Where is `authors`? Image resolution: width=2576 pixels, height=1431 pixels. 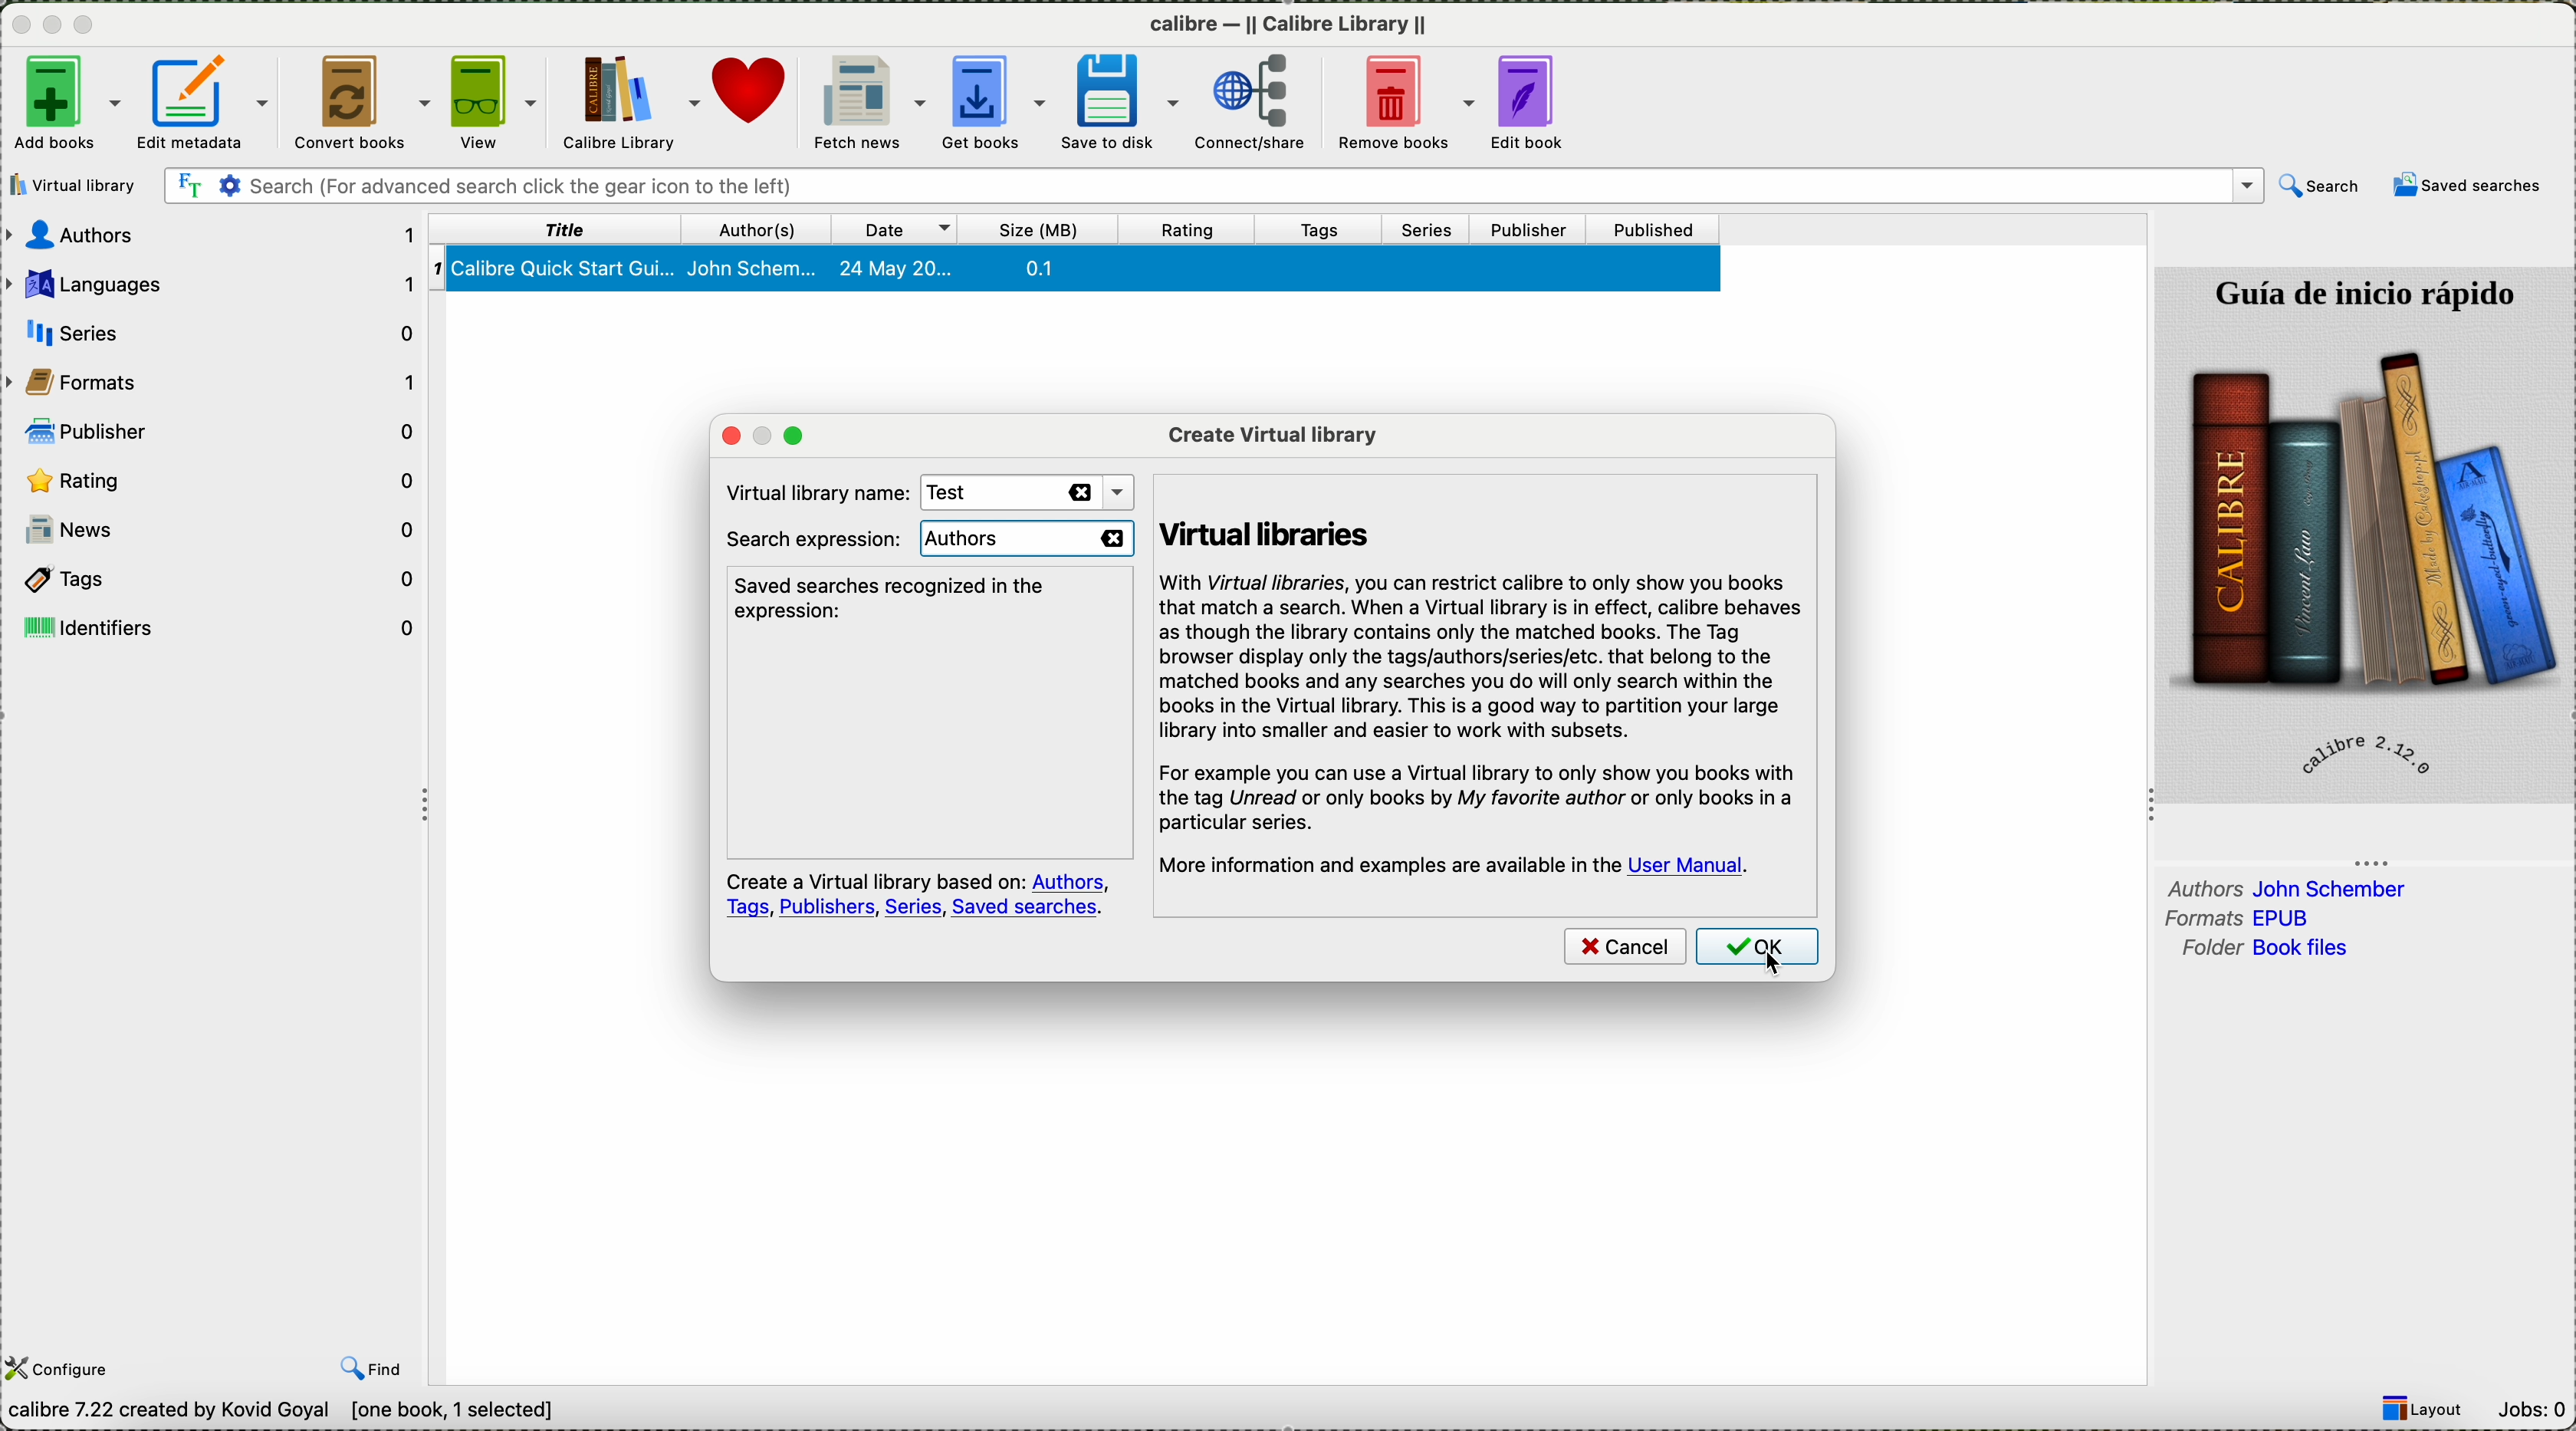 authors is located at coordinates (1029, 539).